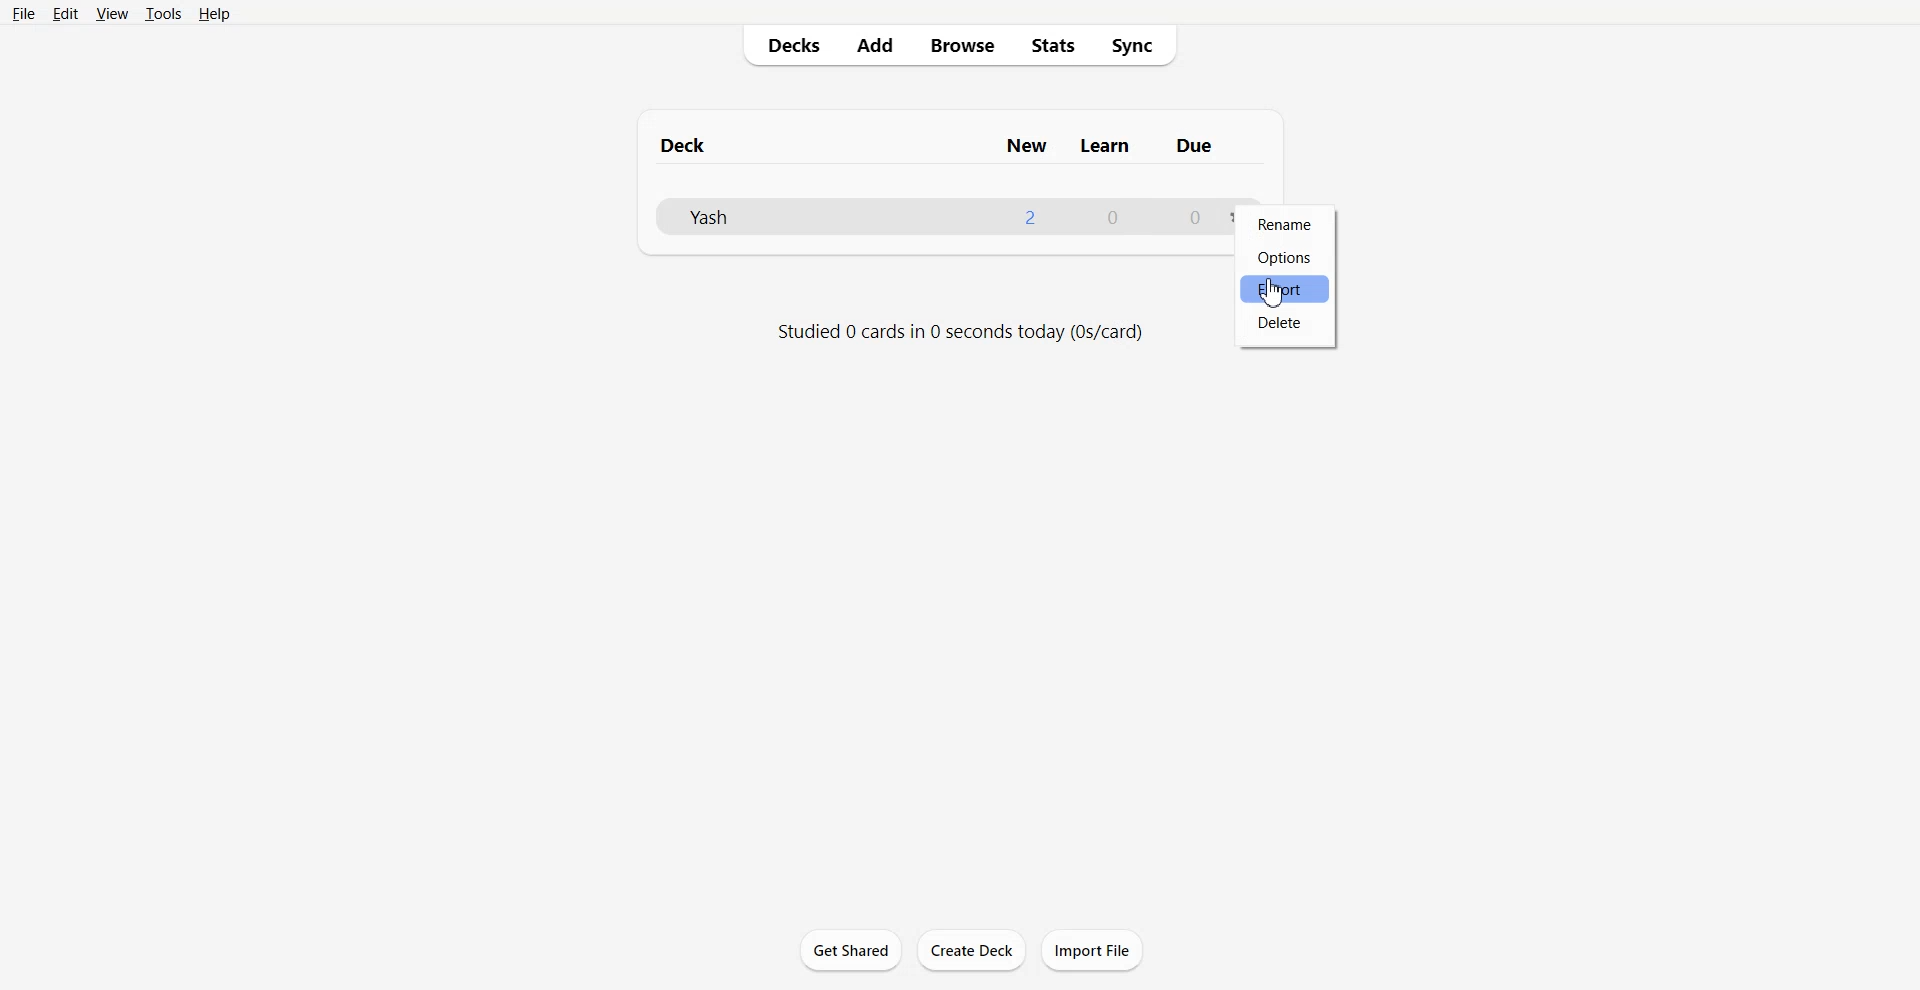 Image resolution: width=1920 pixels, height=990 pixels. What do you see at coordinates (1114, 218) in the screenshot?
I see `0` at bounding box center [1114, 218].